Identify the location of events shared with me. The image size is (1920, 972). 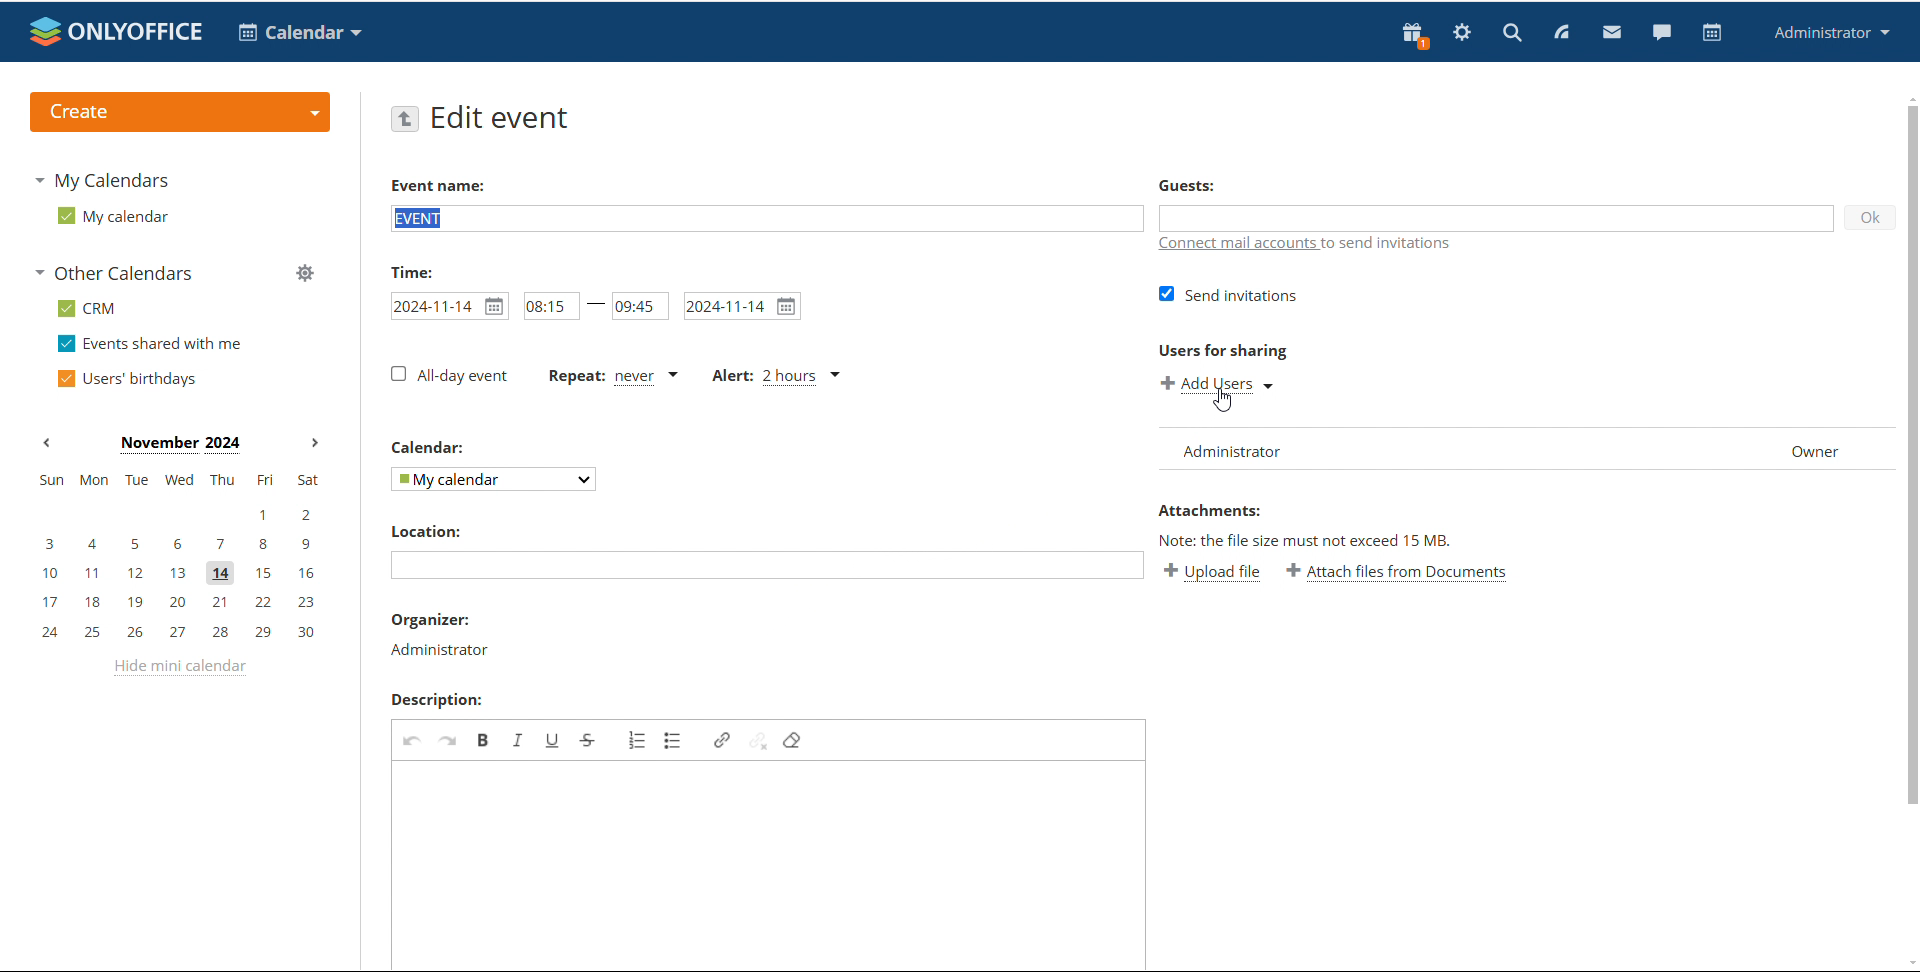
(150, 344).